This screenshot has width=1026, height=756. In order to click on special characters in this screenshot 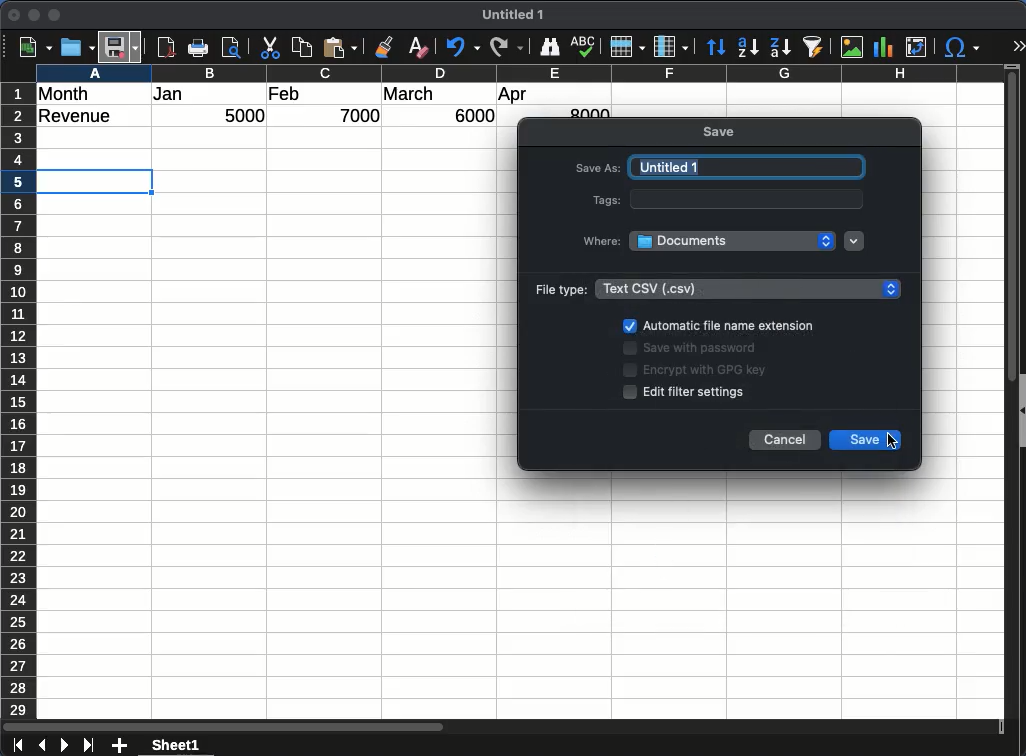, I will do `click(962, 48)`.